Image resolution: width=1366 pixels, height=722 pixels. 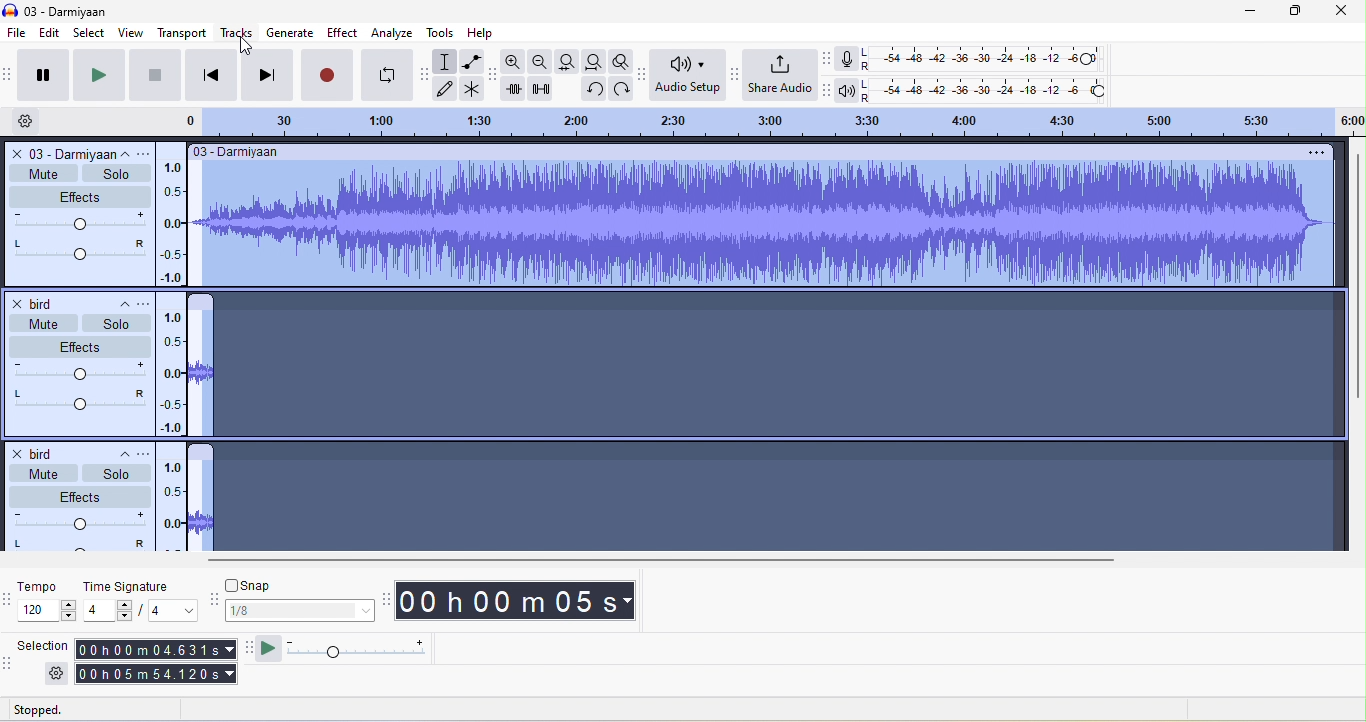 What do you see at coordinates (18, 33) in the screenshot?
I see `file` at bounding box center [18, 33].